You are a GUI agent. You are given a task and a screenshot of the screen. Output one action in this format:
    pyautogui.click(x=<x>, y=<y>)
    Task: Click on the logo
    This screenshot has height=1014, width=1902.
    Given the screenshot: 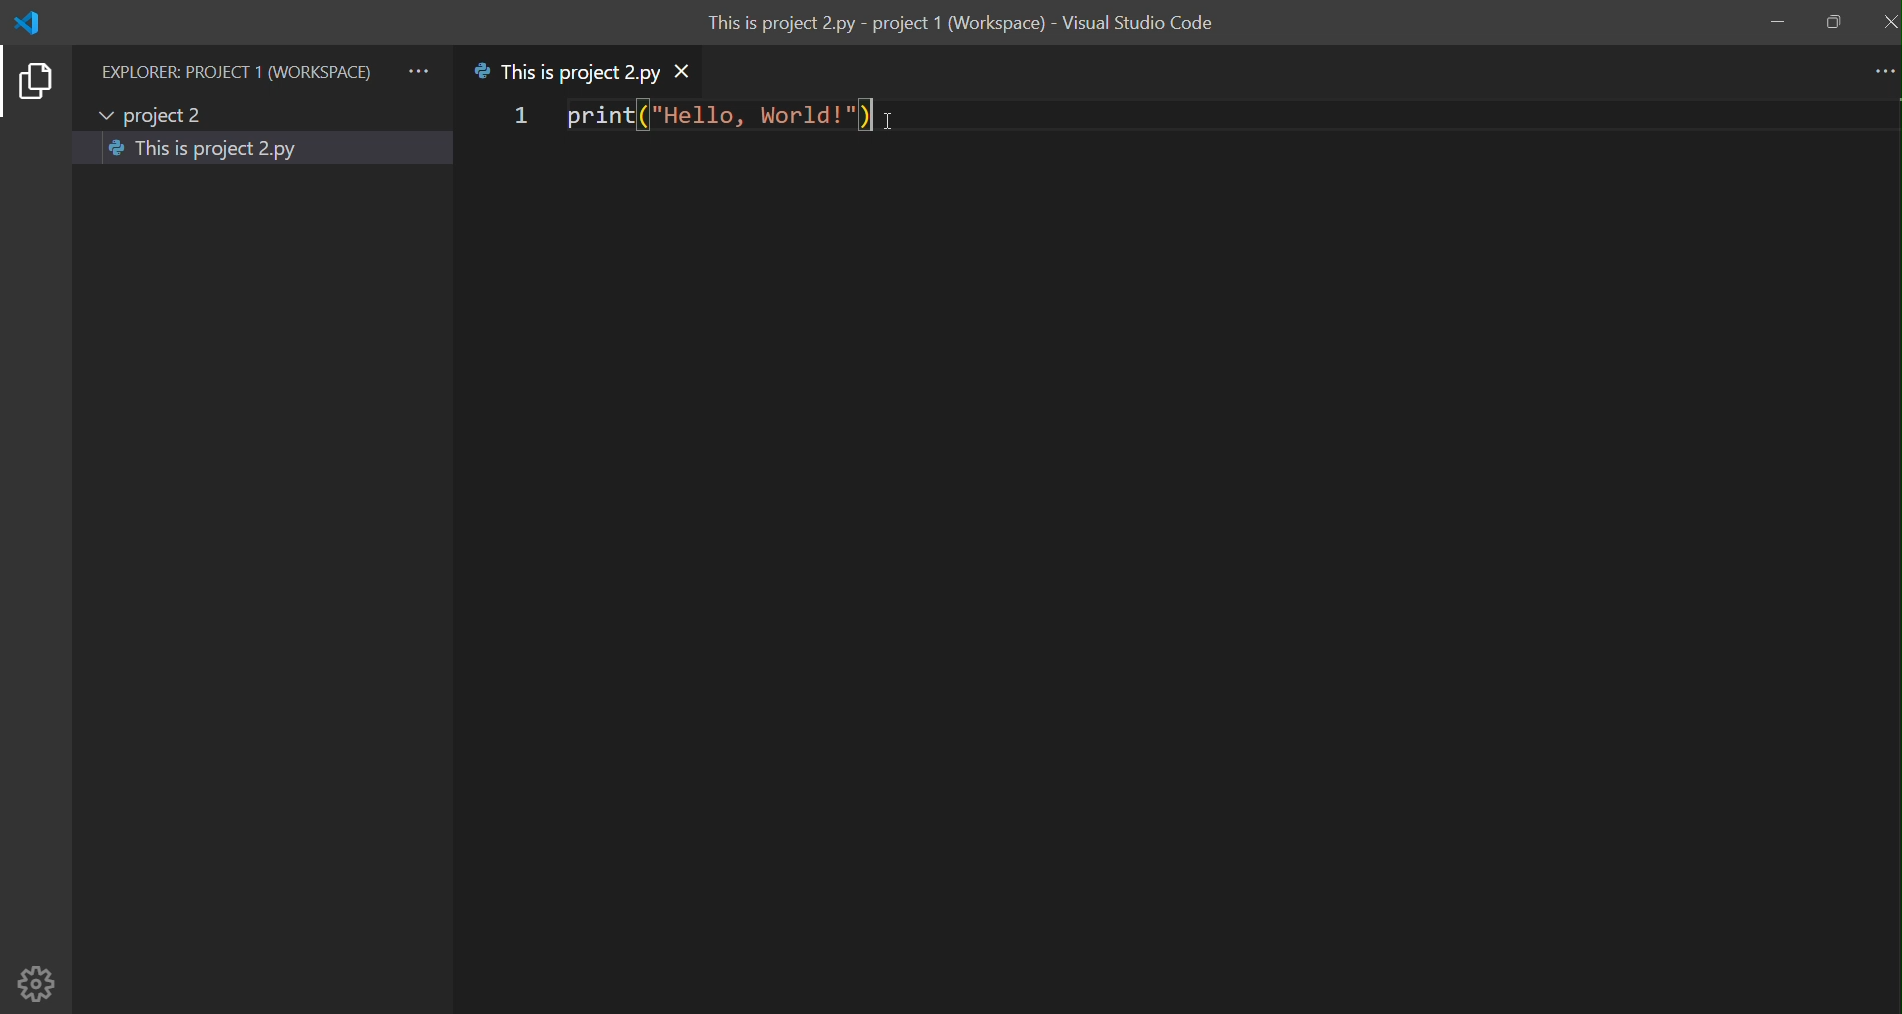 What is the action you would take?
    pyautogui.click(x=28, y=23)
    